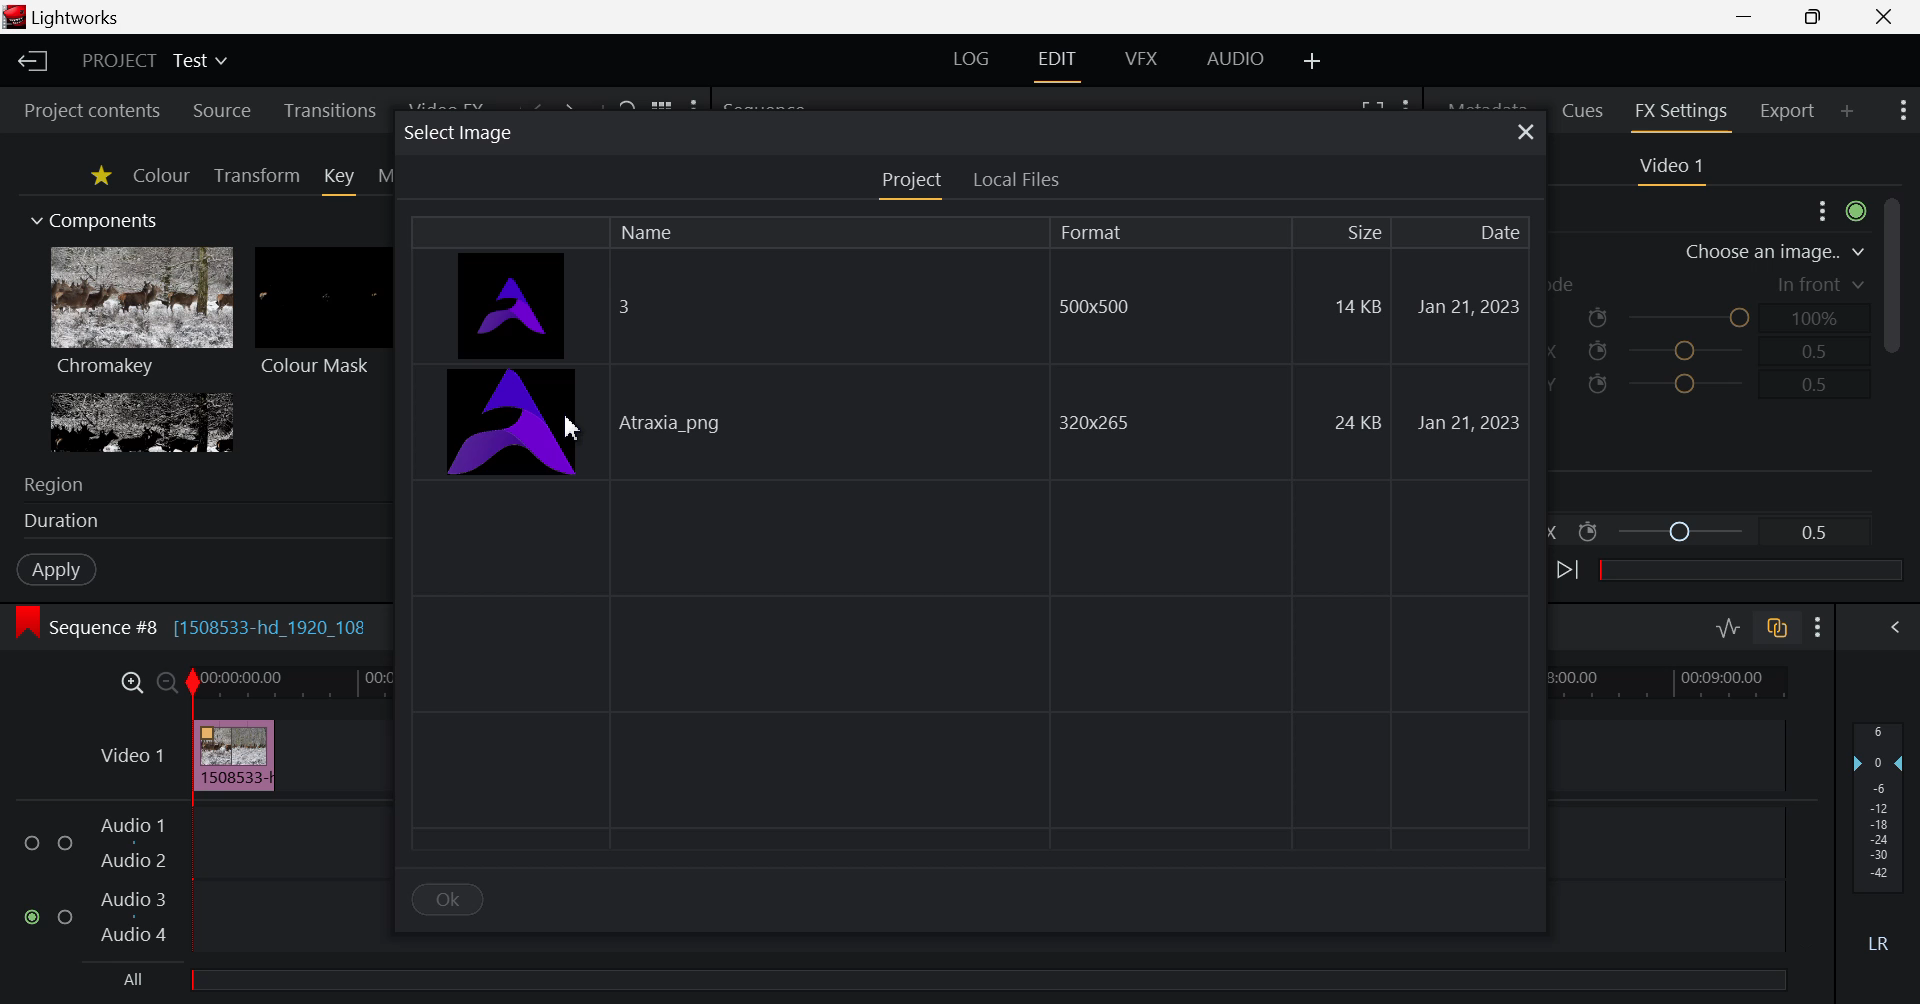 This screenshot has width=1920, height=1004. I want to click on region, so click(70, 478).